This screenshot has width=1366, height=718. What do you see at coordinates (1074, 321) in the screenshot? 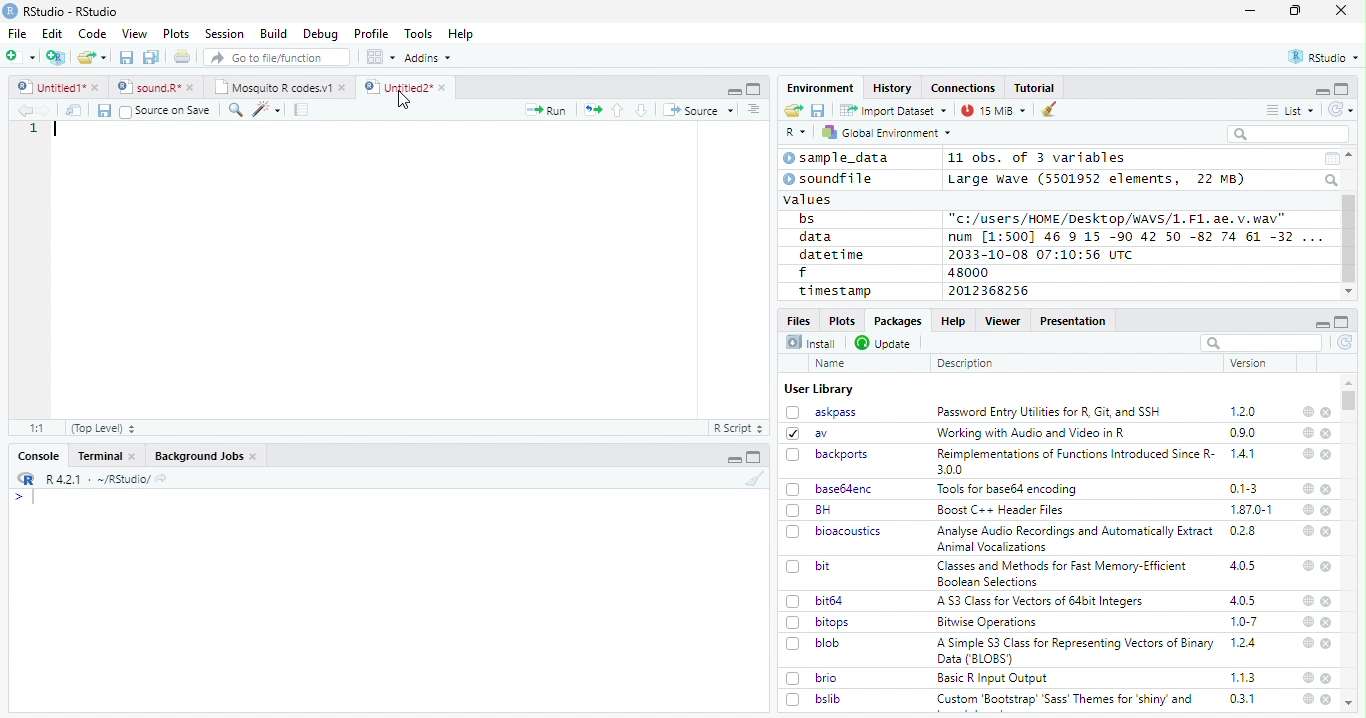
I see `Presentation` at bounding box center [1074, 321].